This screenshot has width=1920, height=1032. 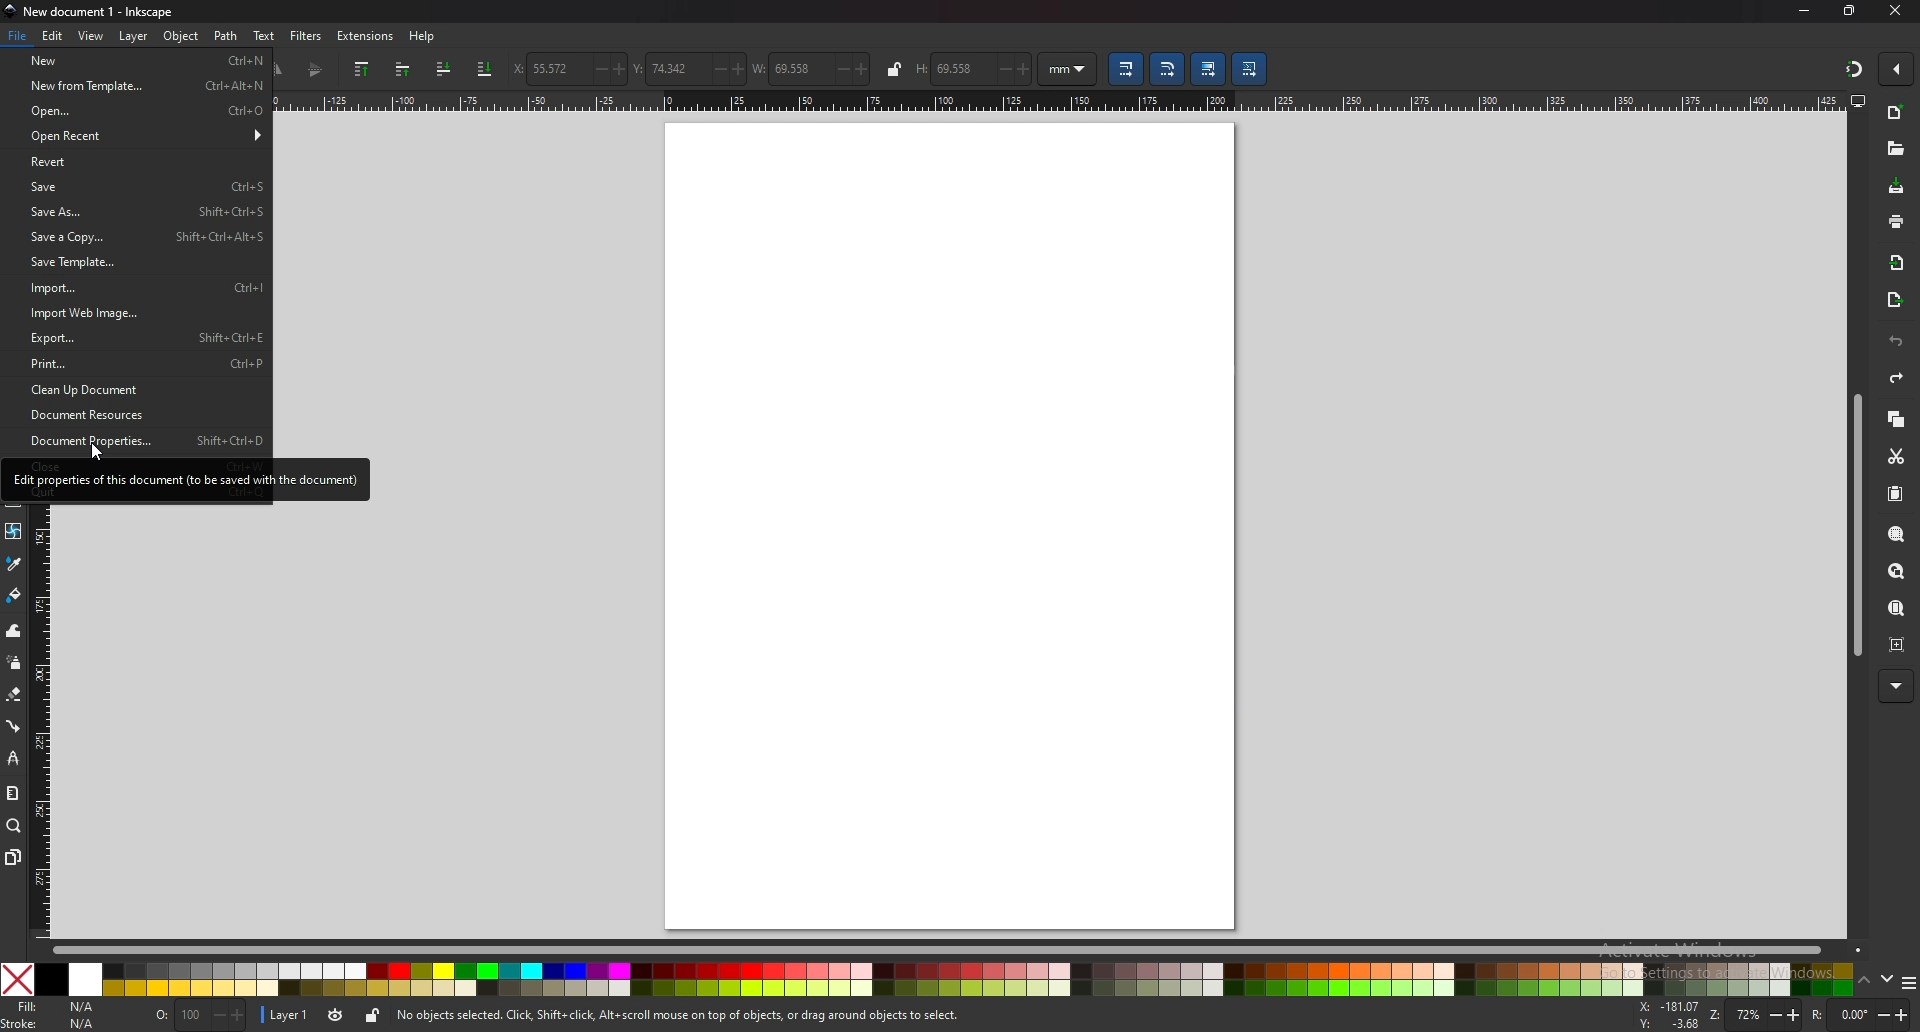 What do you see at coordinates (143, 110) in the screenshot?
I see `open` at bounding box center [143, 110].